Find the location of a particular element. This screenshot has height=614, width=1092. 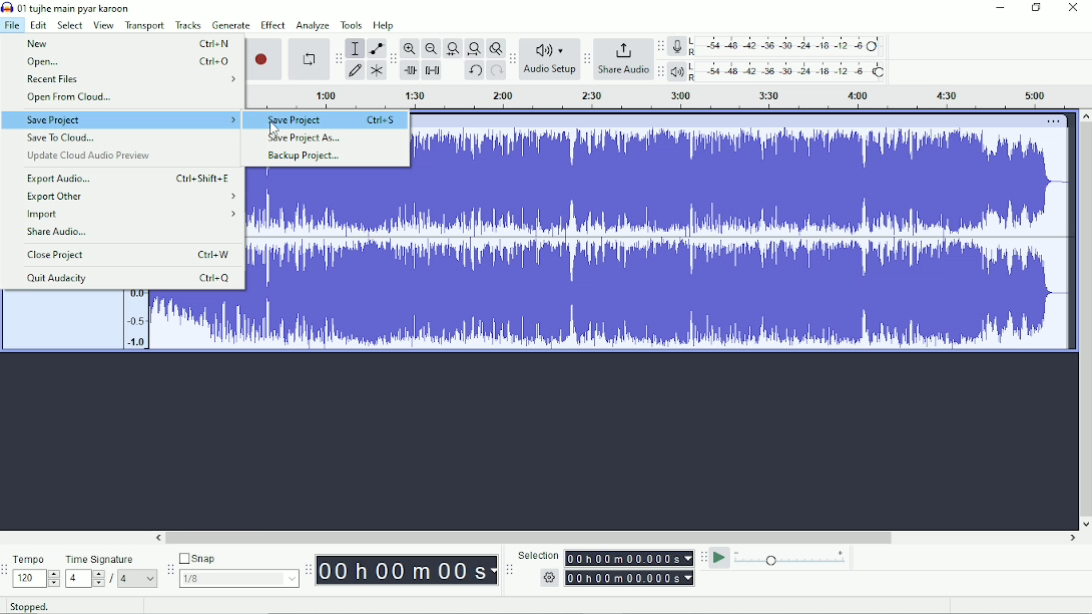

Audacity time toolbar is located at coordinates (308, 569).